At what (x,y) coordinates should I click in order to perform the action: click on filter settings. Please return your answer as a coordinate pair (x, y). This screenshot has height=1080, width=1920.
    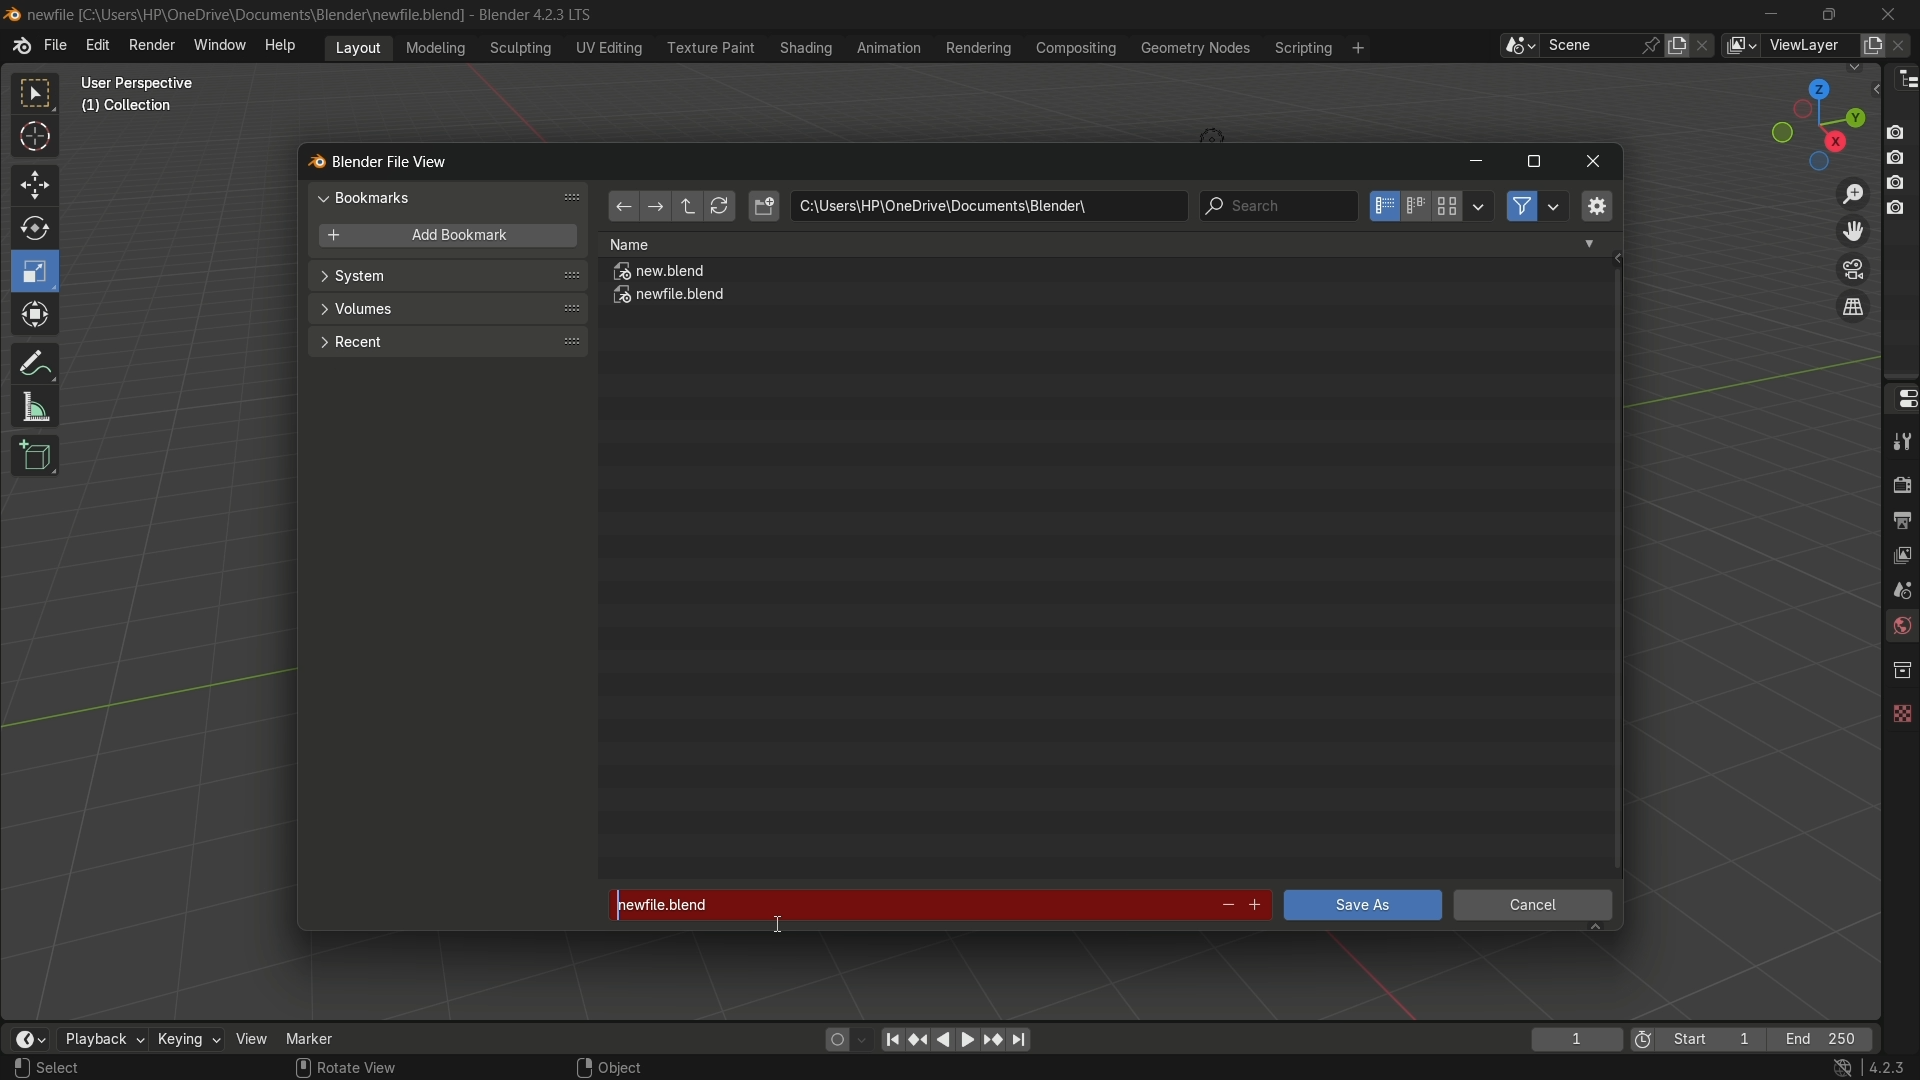
    Looking at the image, I should click on (1555, 206).